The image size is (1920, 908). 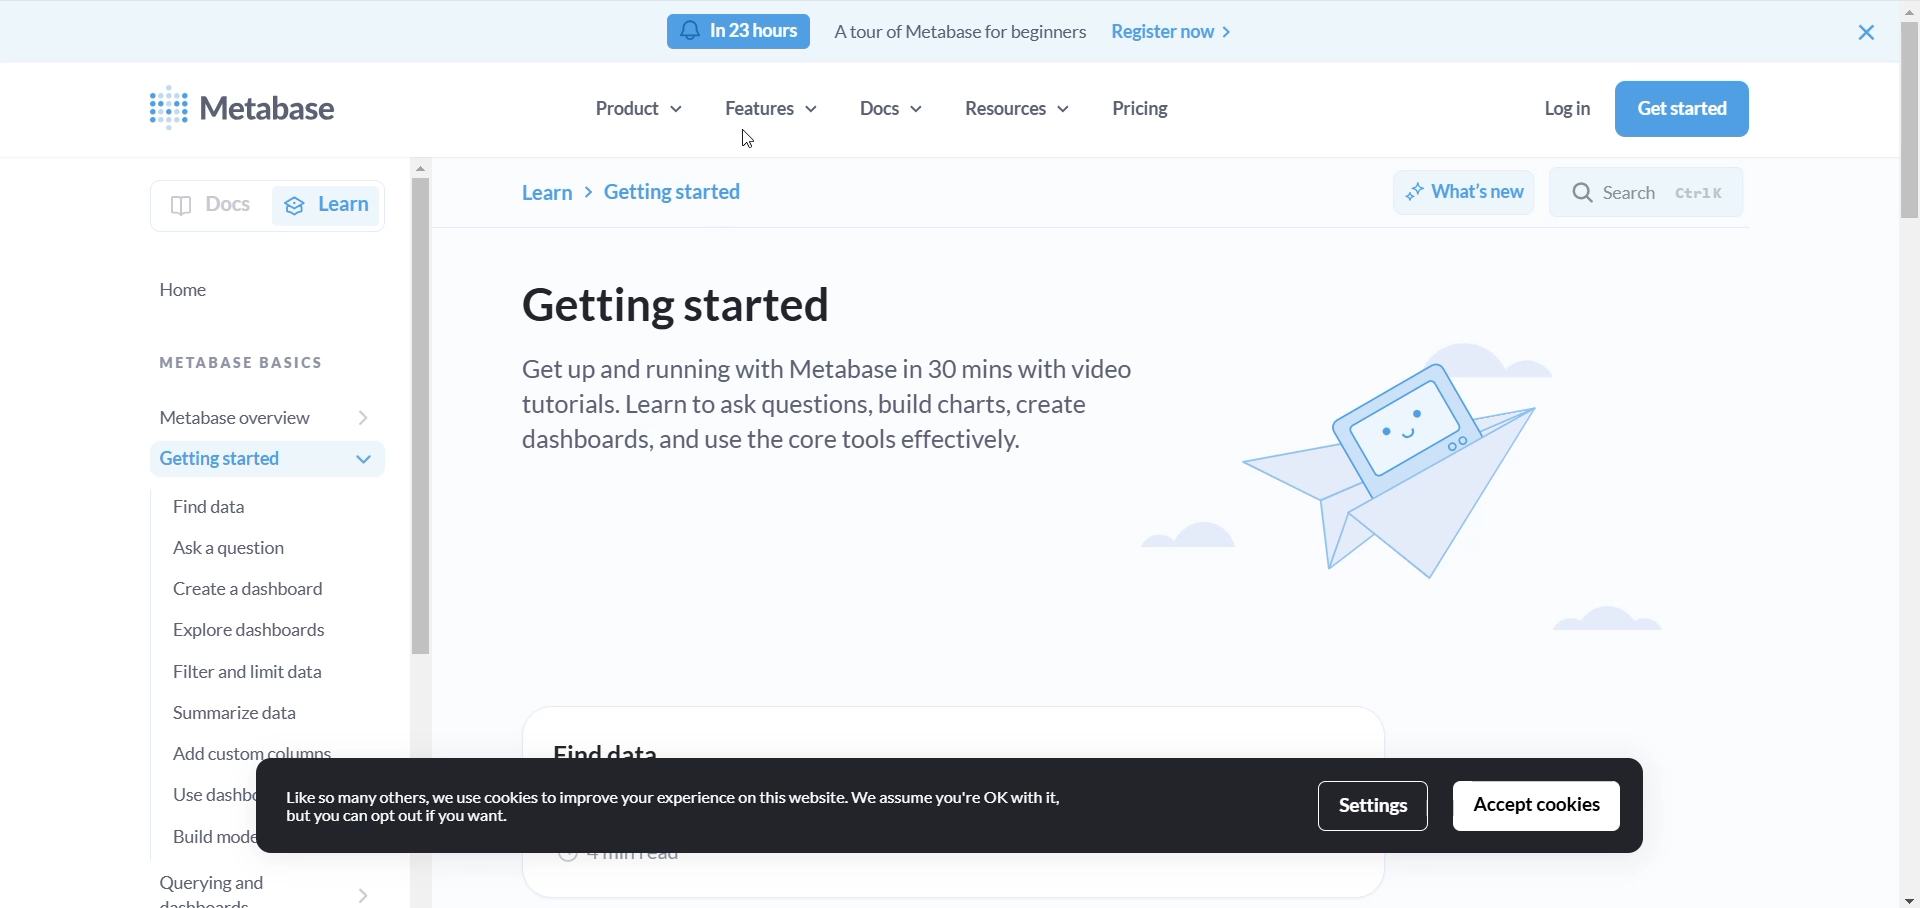 I want to click on logo and name, so click(x=262, y=110).